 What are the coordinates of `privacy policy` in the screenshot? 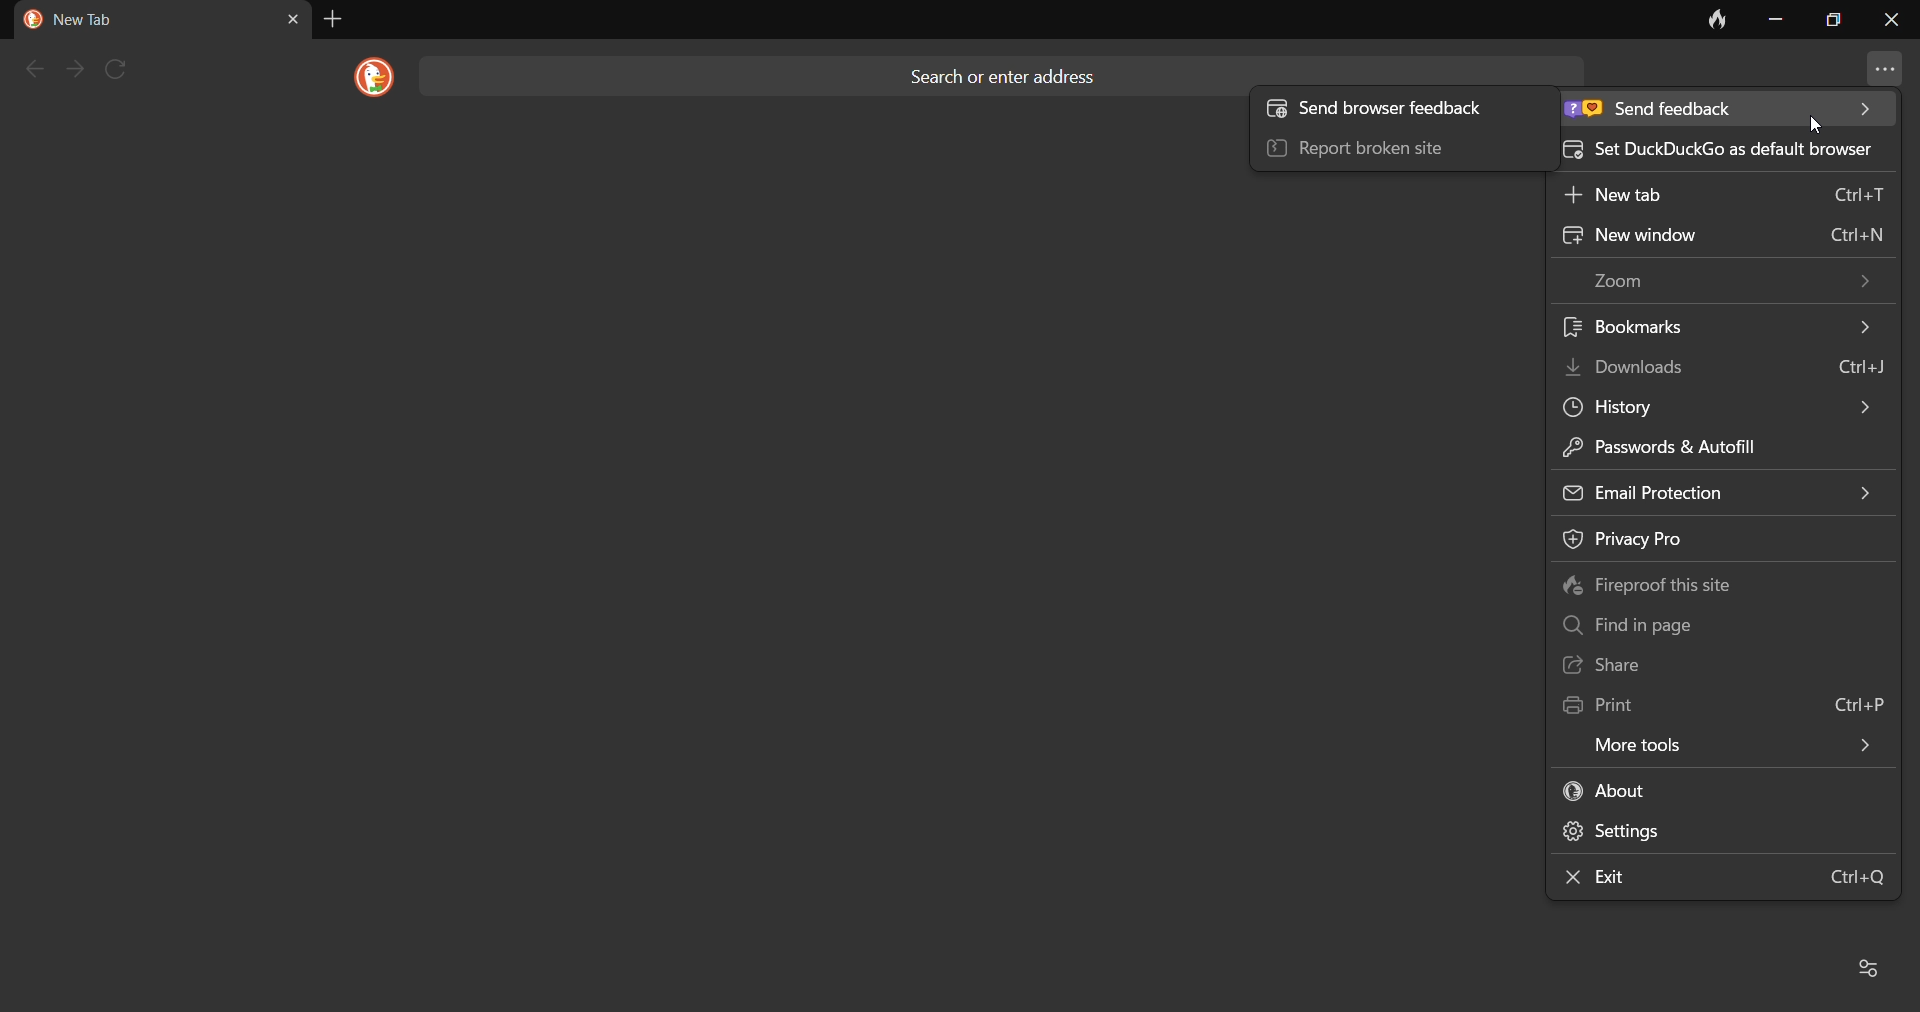 It's located at (1722, 539).